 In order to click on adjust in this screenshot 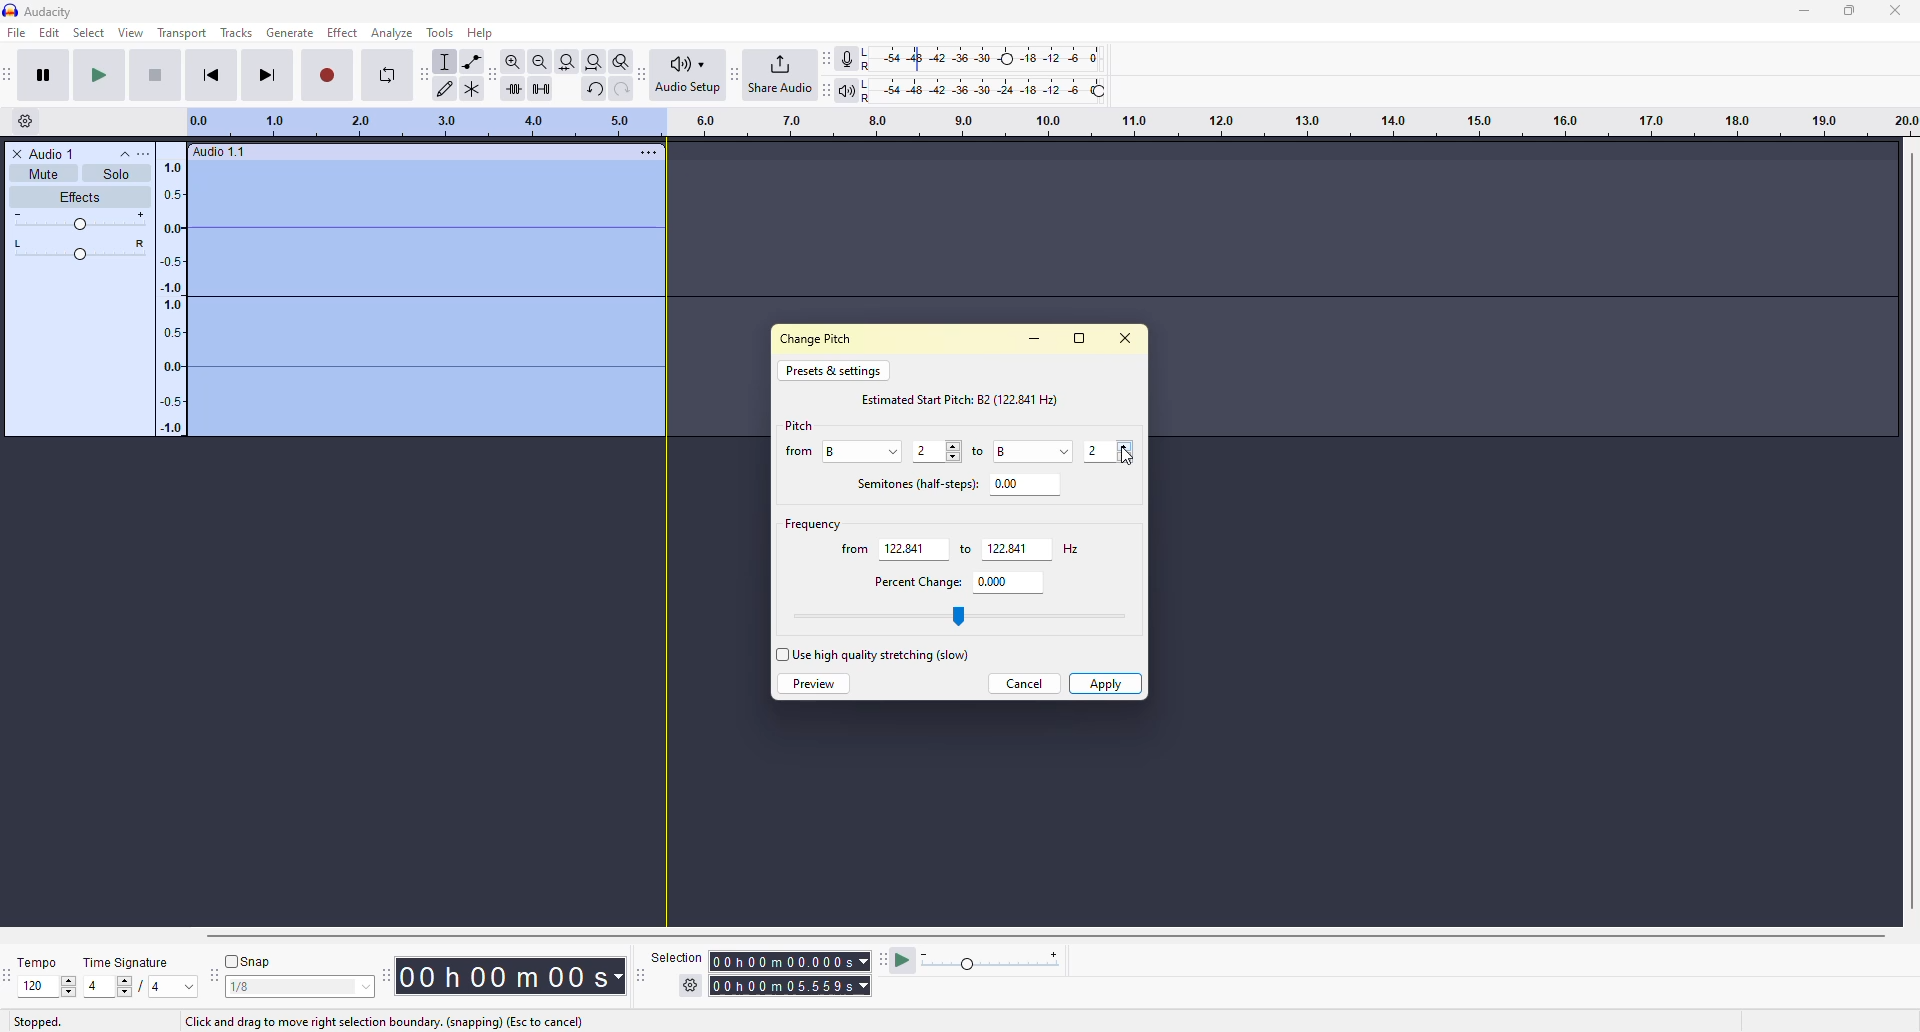, I will do `click(82, 251)`.